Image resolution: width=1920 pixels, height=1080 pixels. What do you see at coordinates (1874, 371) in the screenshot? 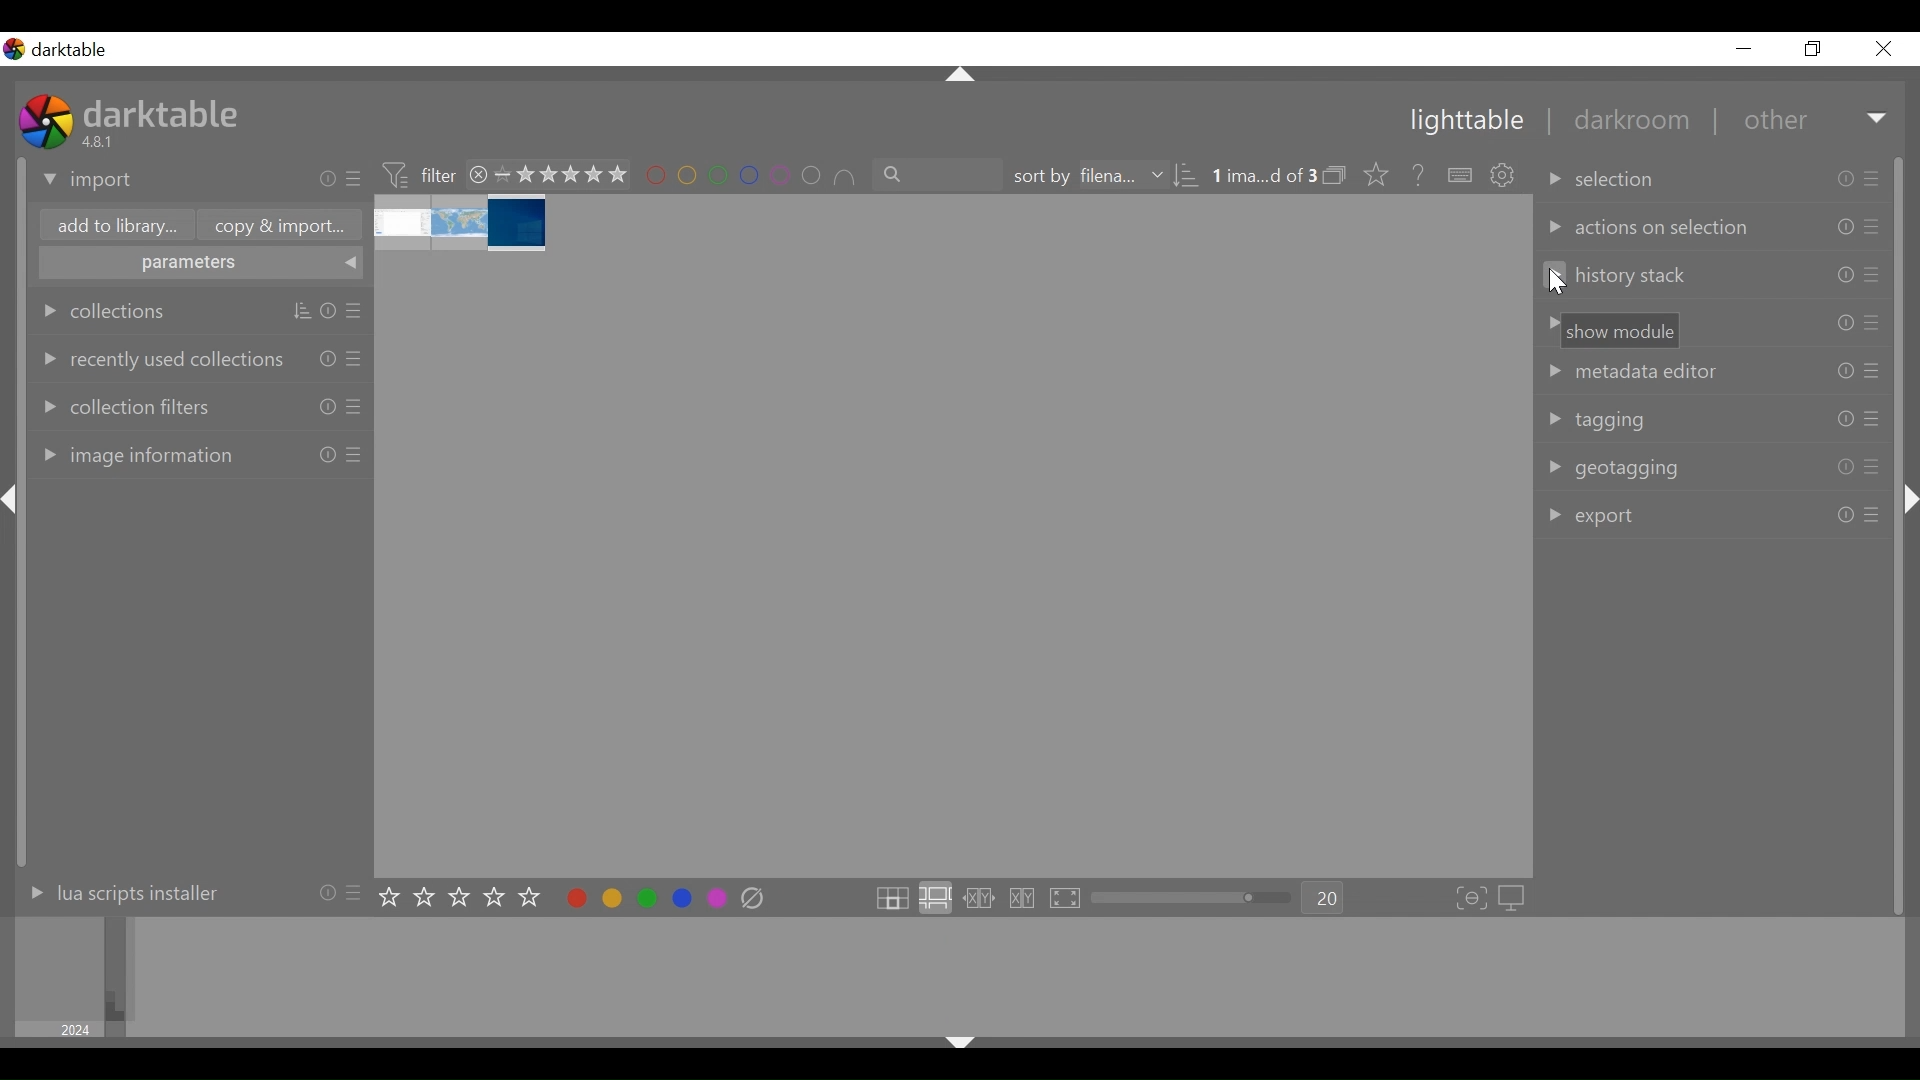
I see `presets` at bounding box center [1874, 371].